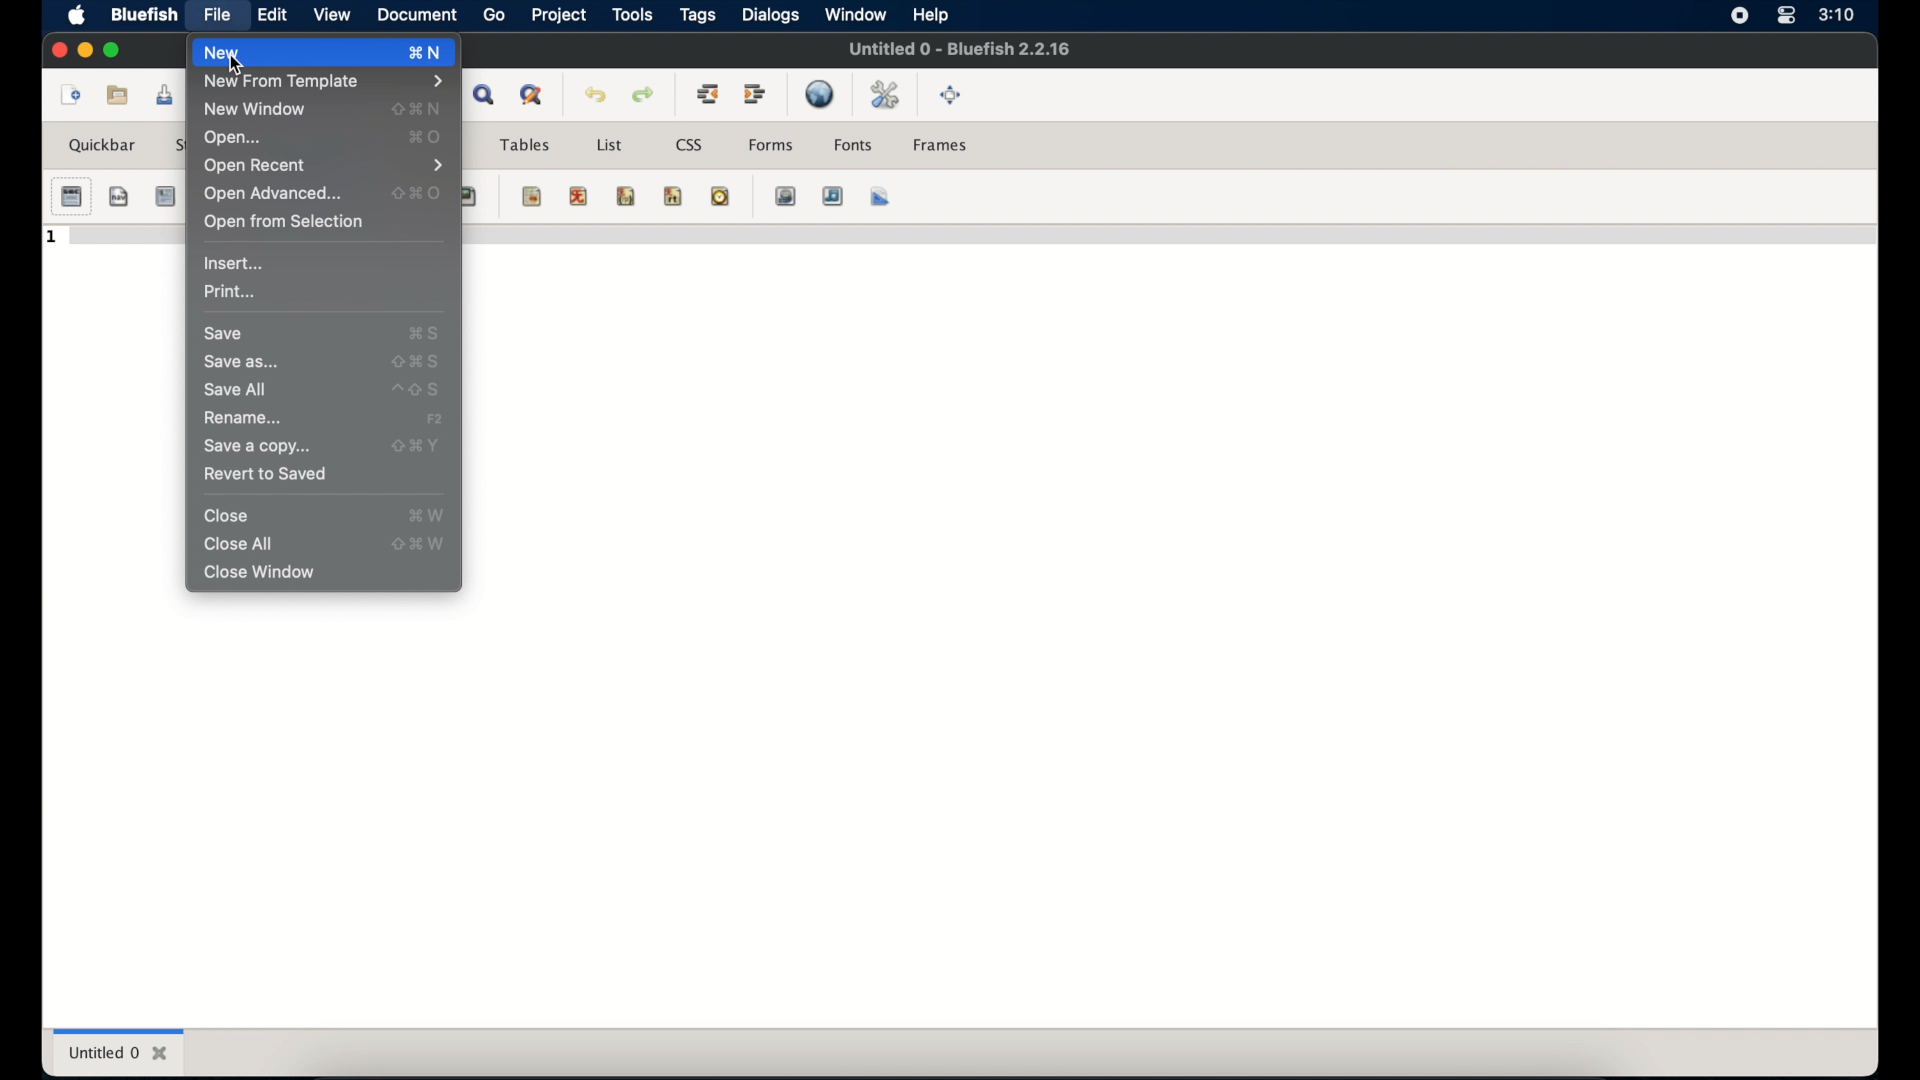 This screenshot has width=1920, height=1080. I want to click on fullscreen , so click(951, 95).